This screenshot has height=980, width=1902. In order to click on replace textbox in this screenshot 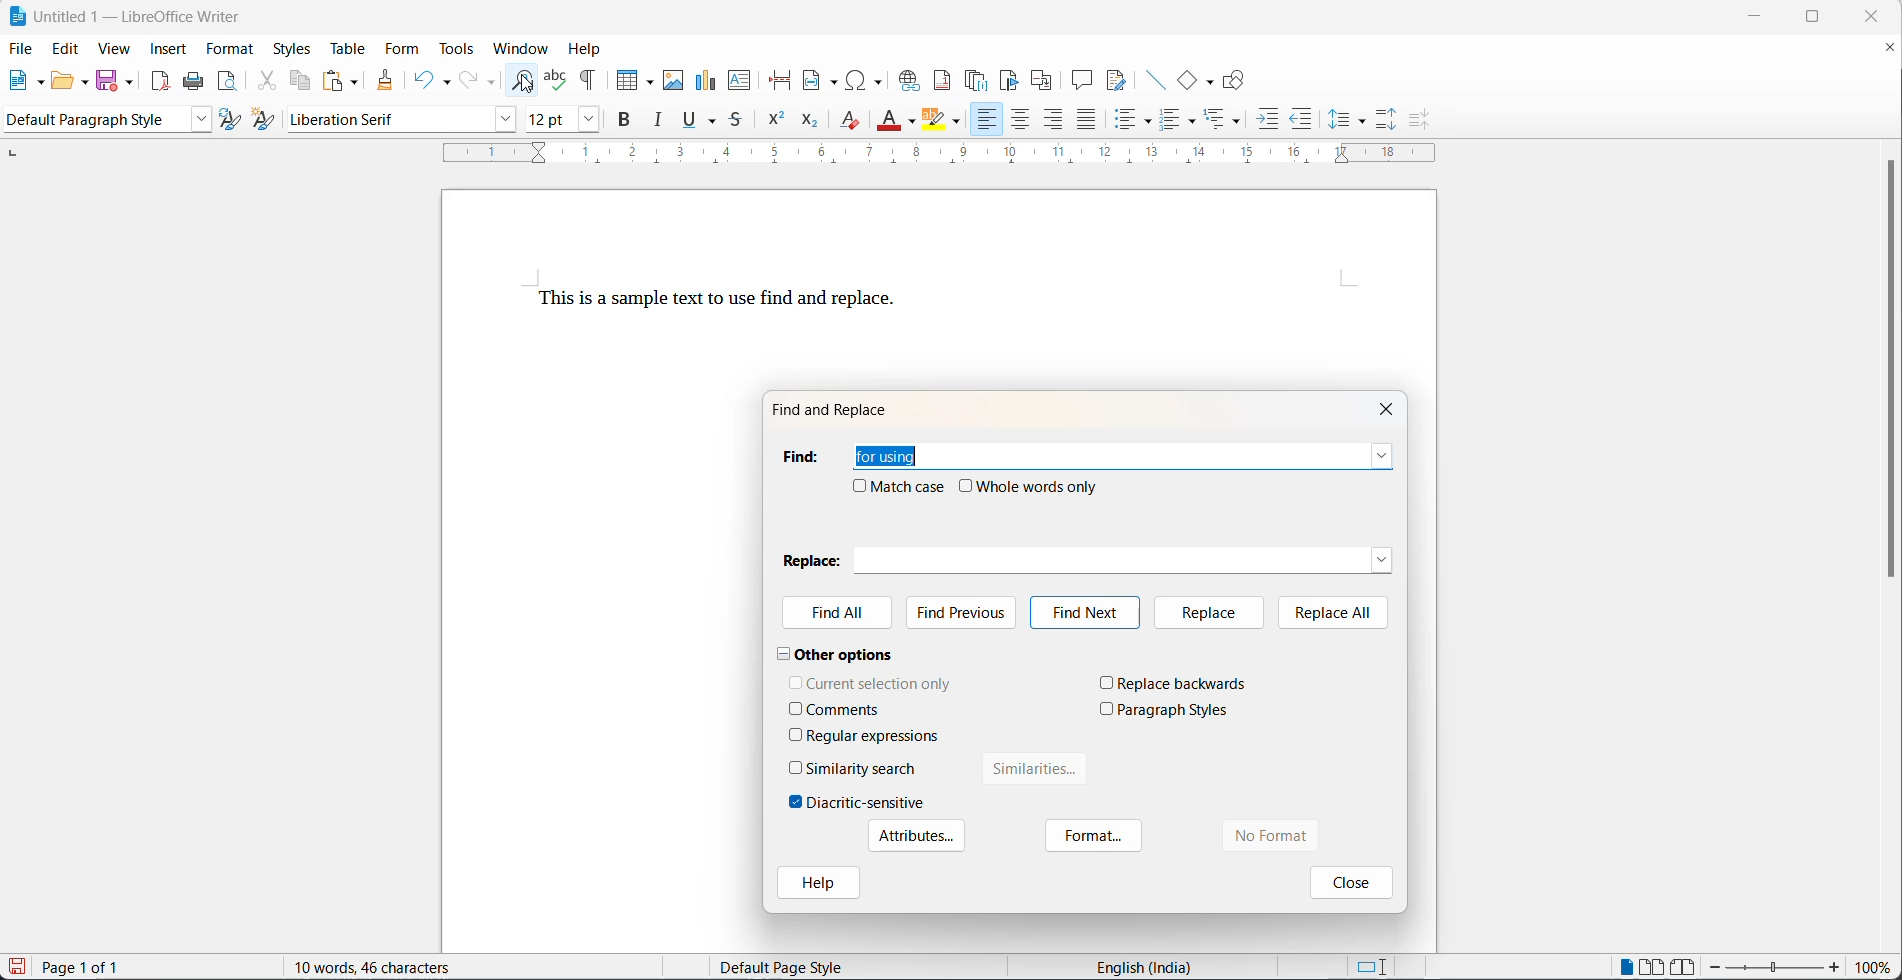, I will do `click(1110, 556)`.